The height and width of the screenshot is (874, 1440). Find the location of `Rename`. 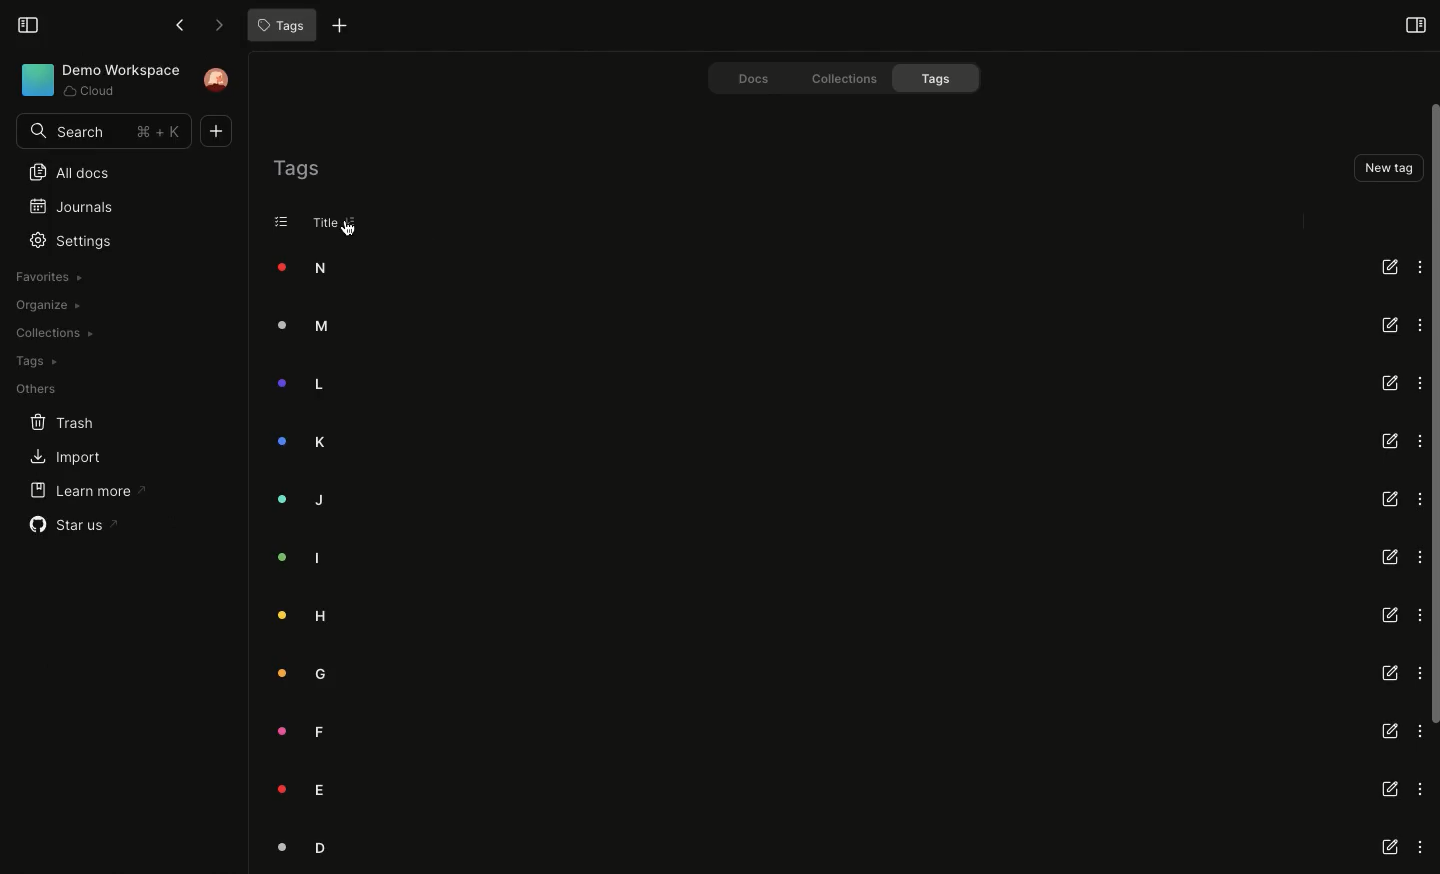

Rename is located at coordinates (1387, 498).